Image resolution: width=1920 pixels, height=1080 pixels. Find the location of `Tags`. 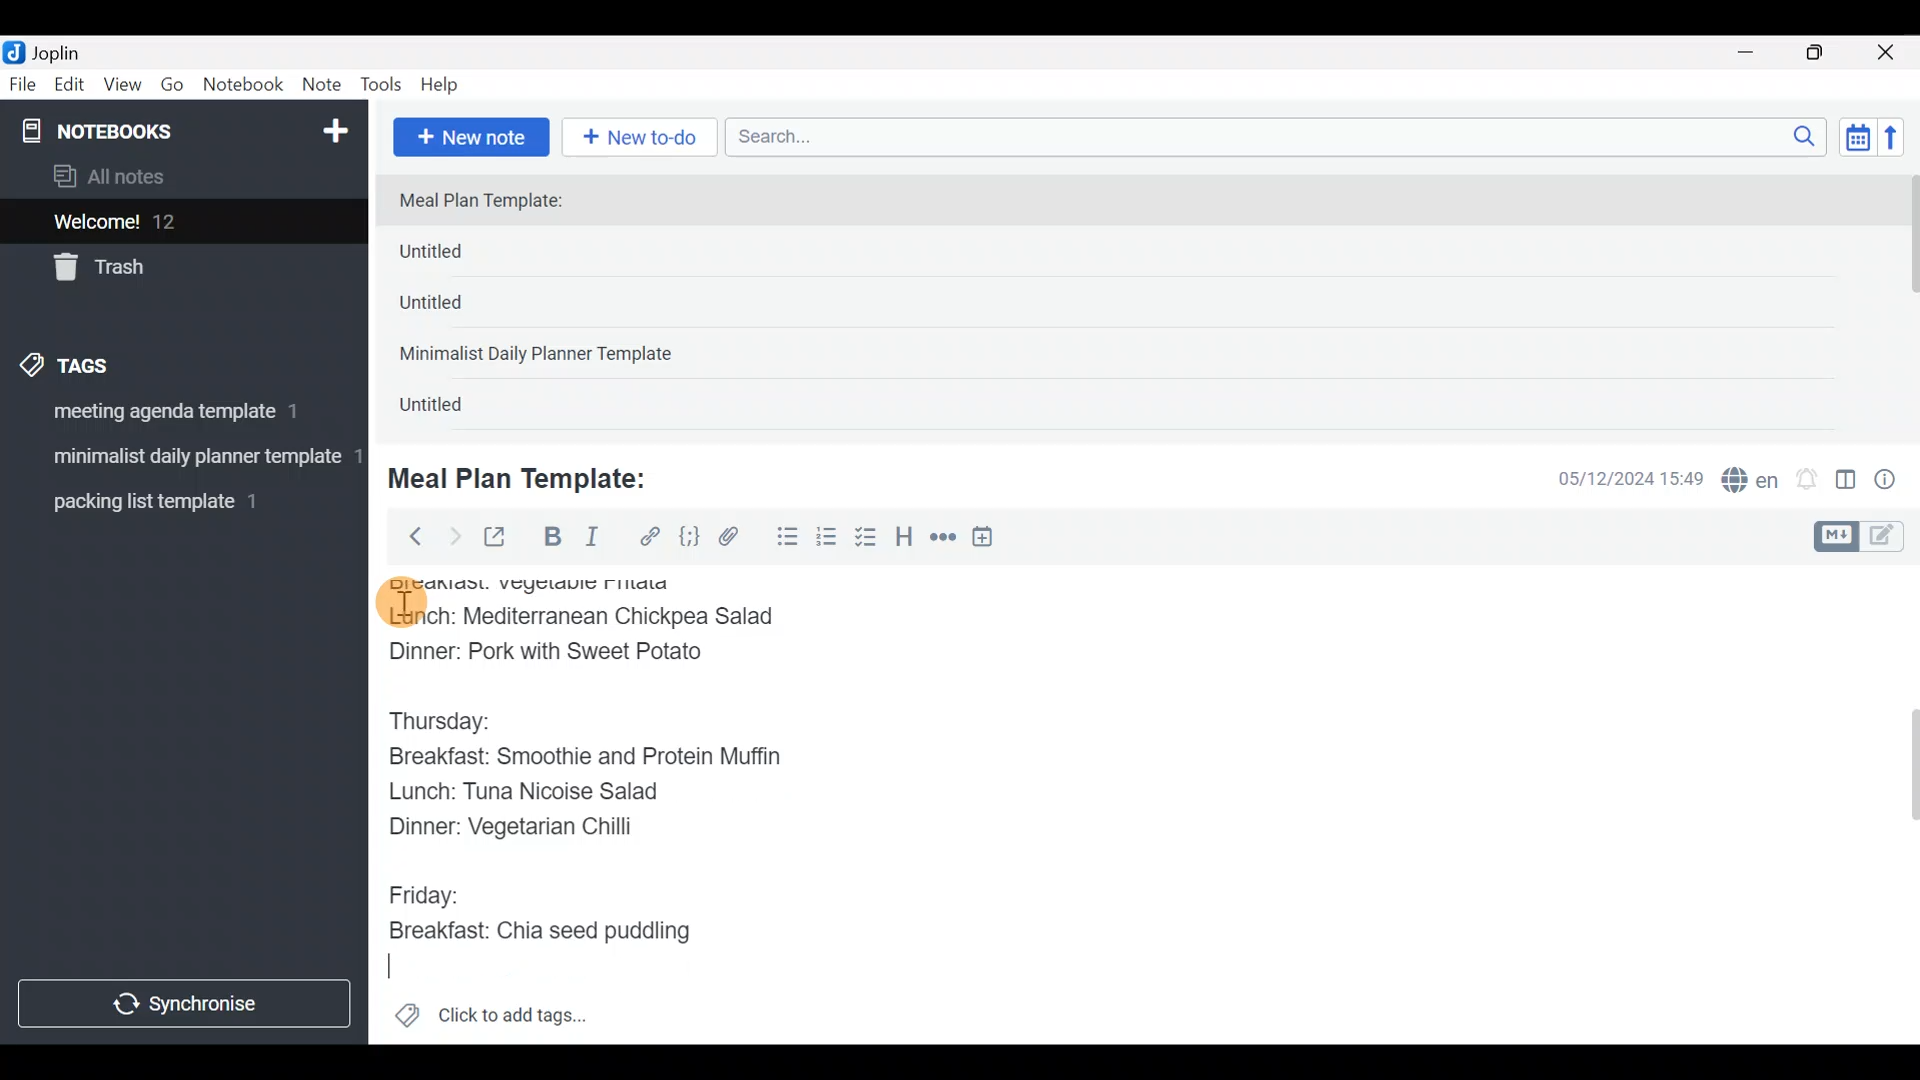

Tags is located at coordinates (112, 362).